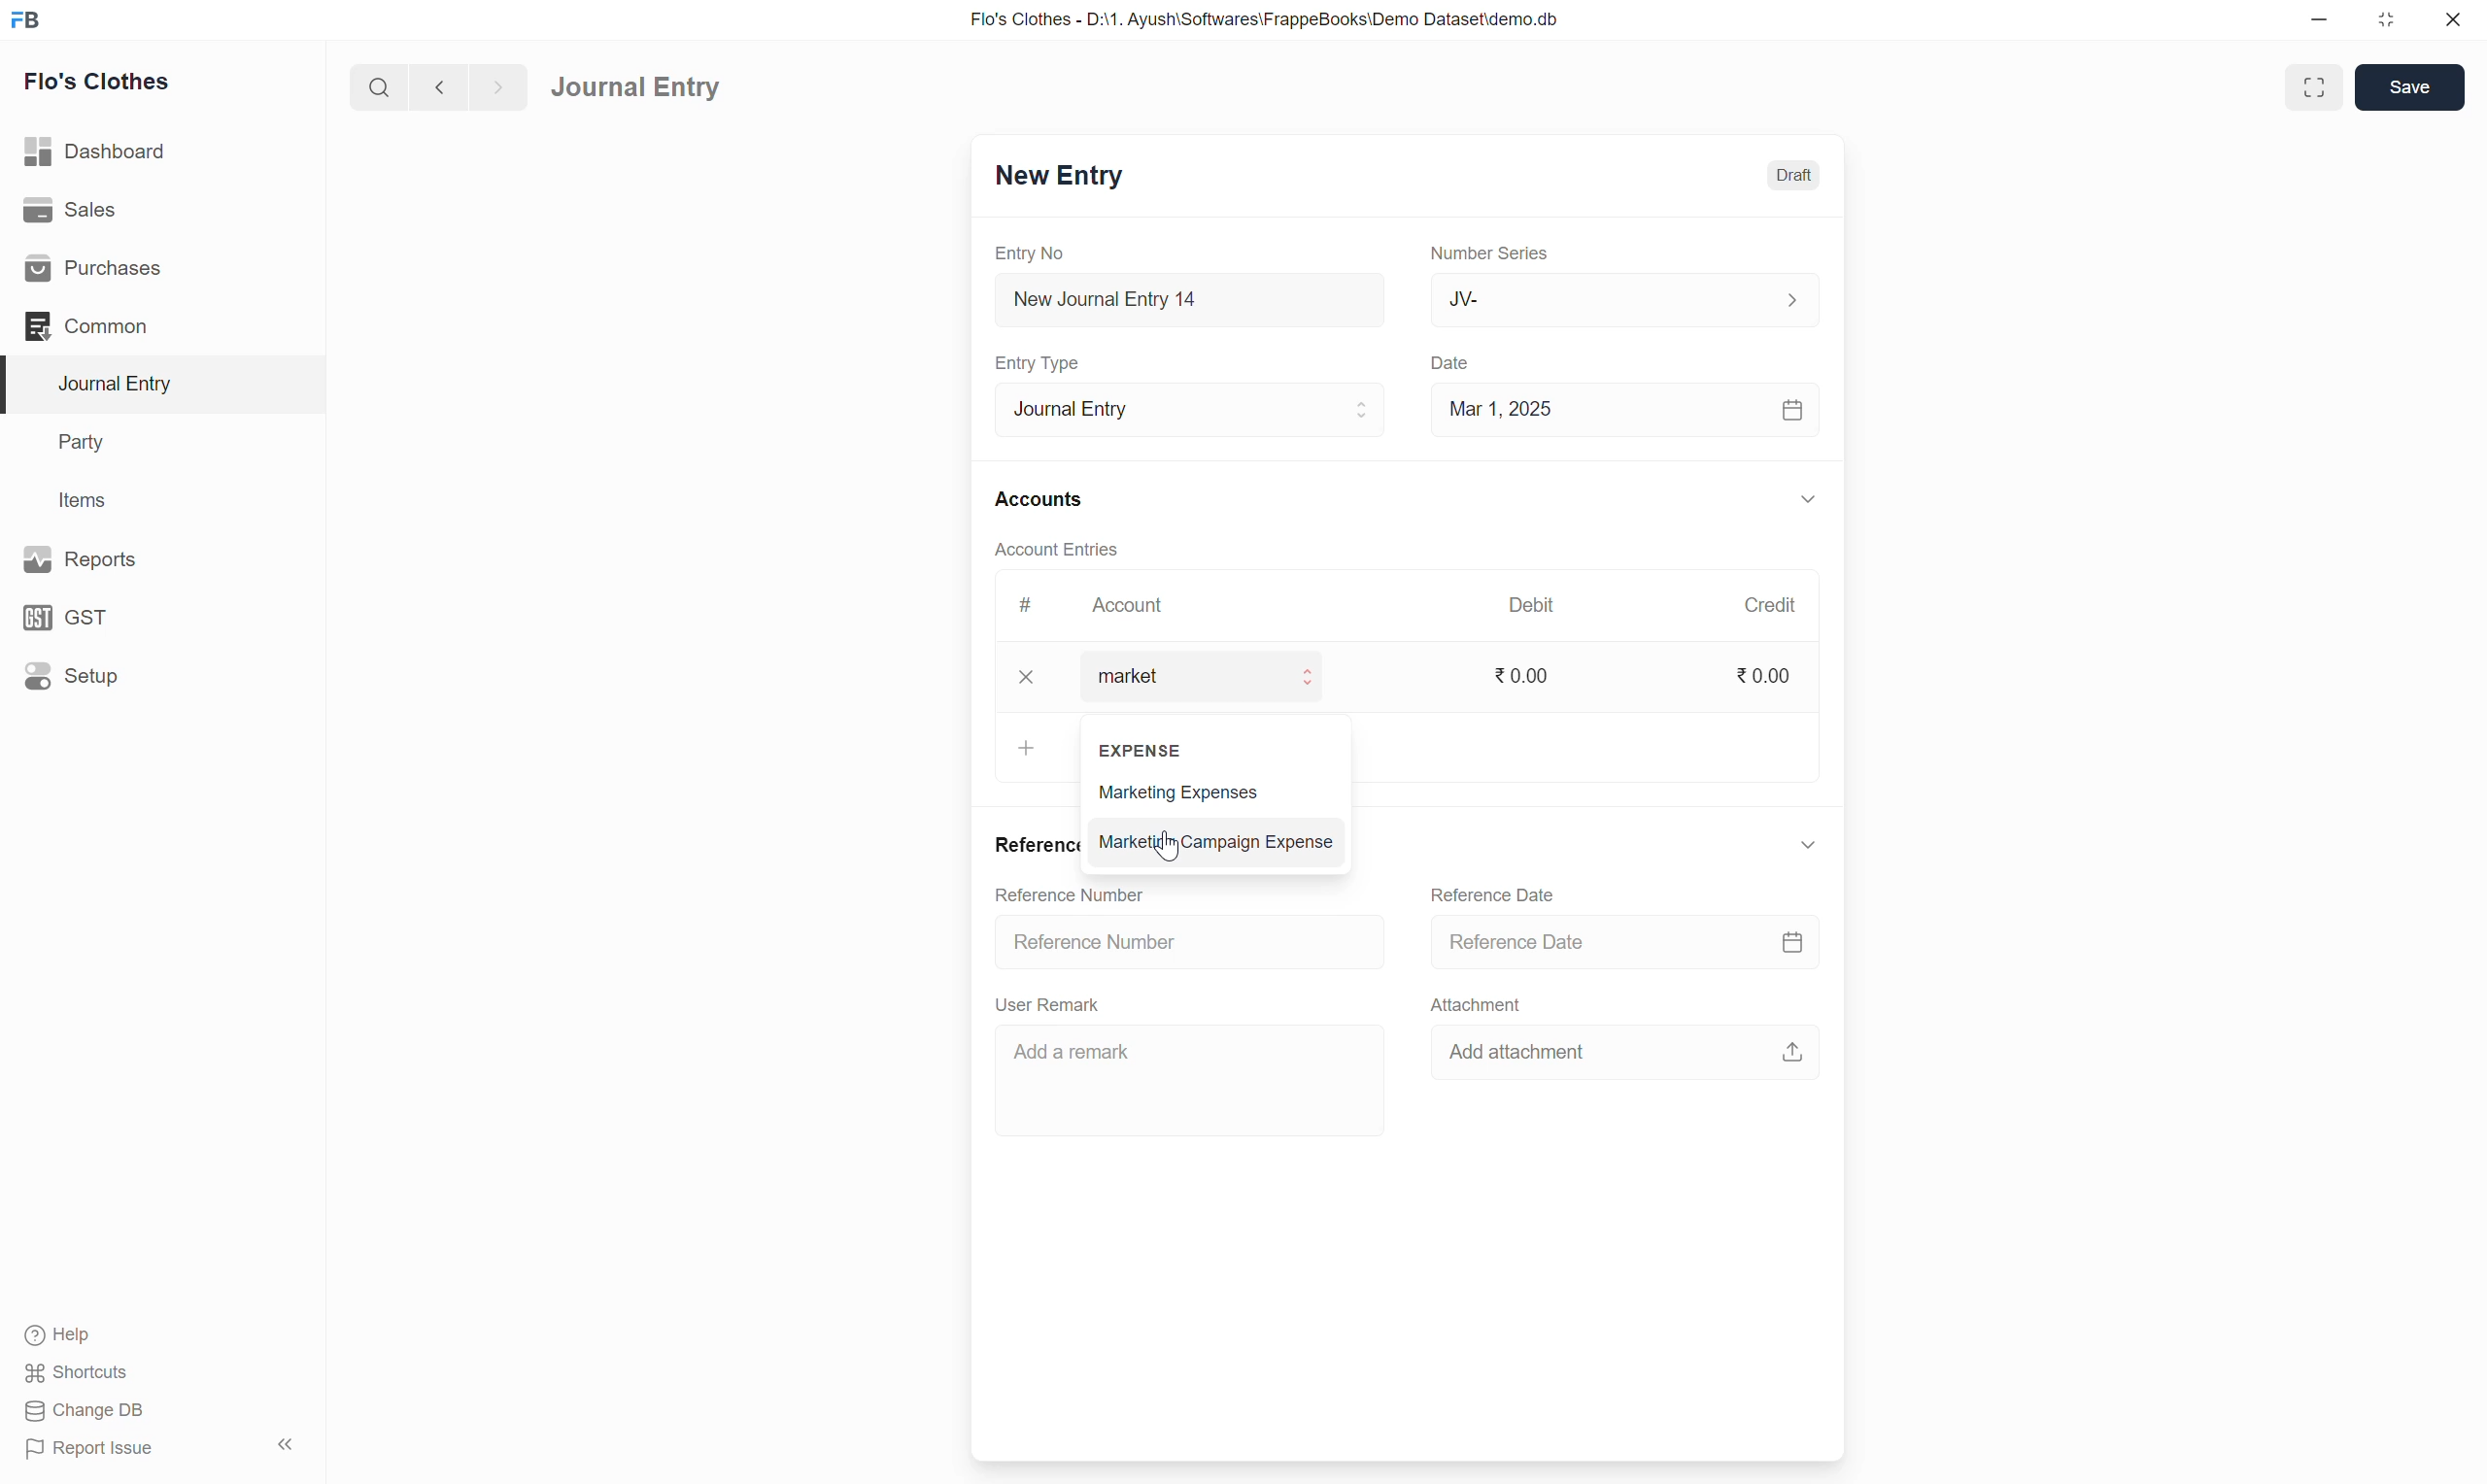 Image resolution: width=2487 pixels, height=1484 pixels. Describe the element at coordinates (1794, 1053) in the screenshot. I see `upload` at that location.